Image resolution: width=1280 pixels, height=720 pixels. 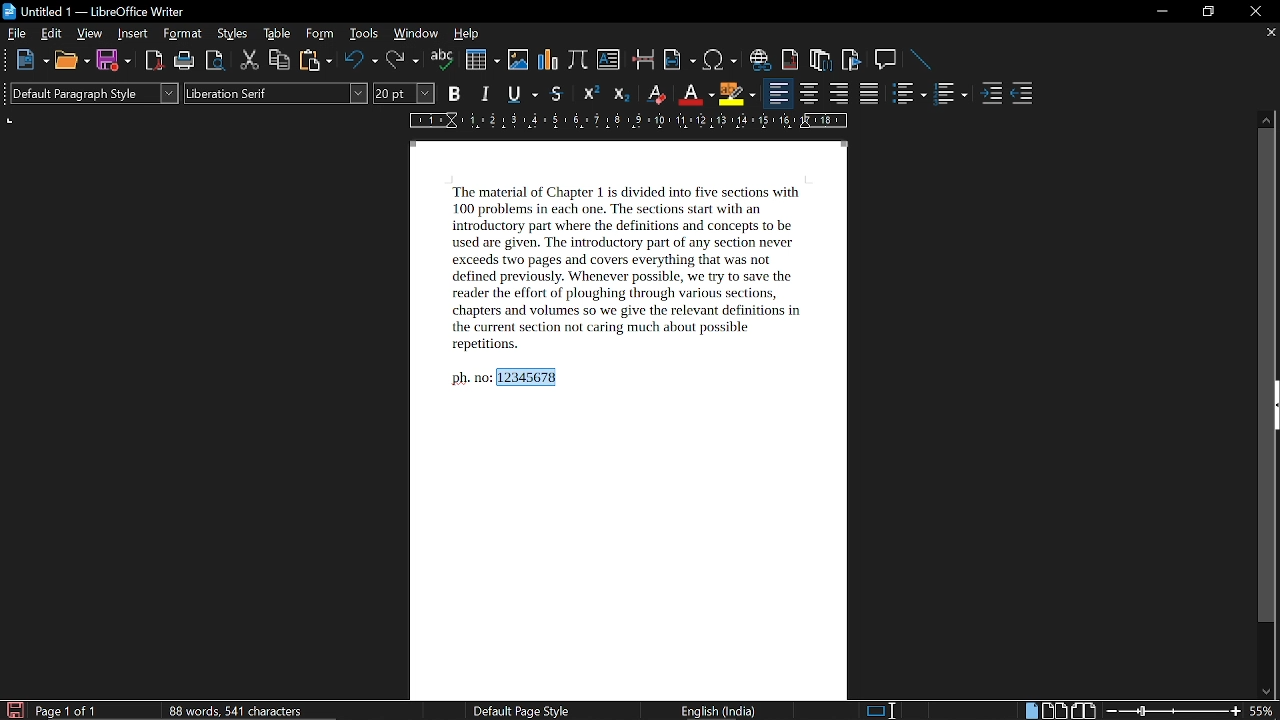 What do you see at coordinates (67, 712) in the screenshot?
I see `page 1 of 1` at bounding box center [67, 712].